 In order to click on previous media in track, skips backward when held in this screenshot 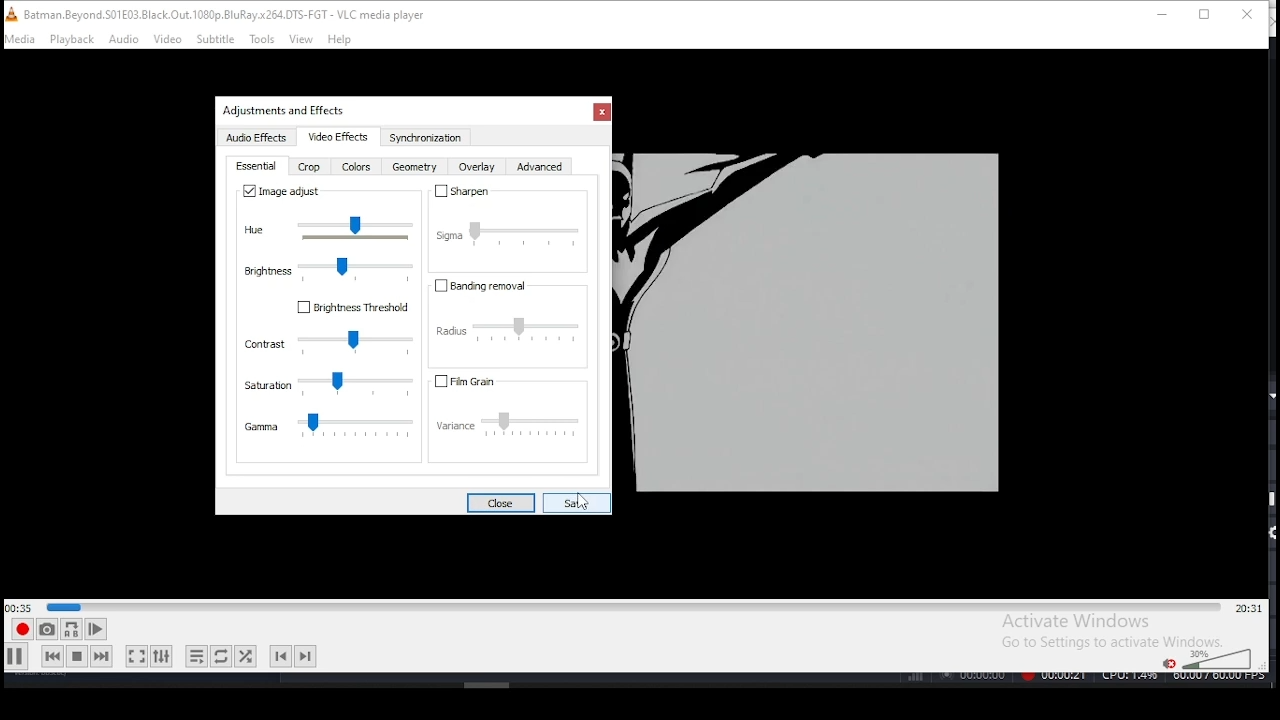, I will do `click(51, 658)`.